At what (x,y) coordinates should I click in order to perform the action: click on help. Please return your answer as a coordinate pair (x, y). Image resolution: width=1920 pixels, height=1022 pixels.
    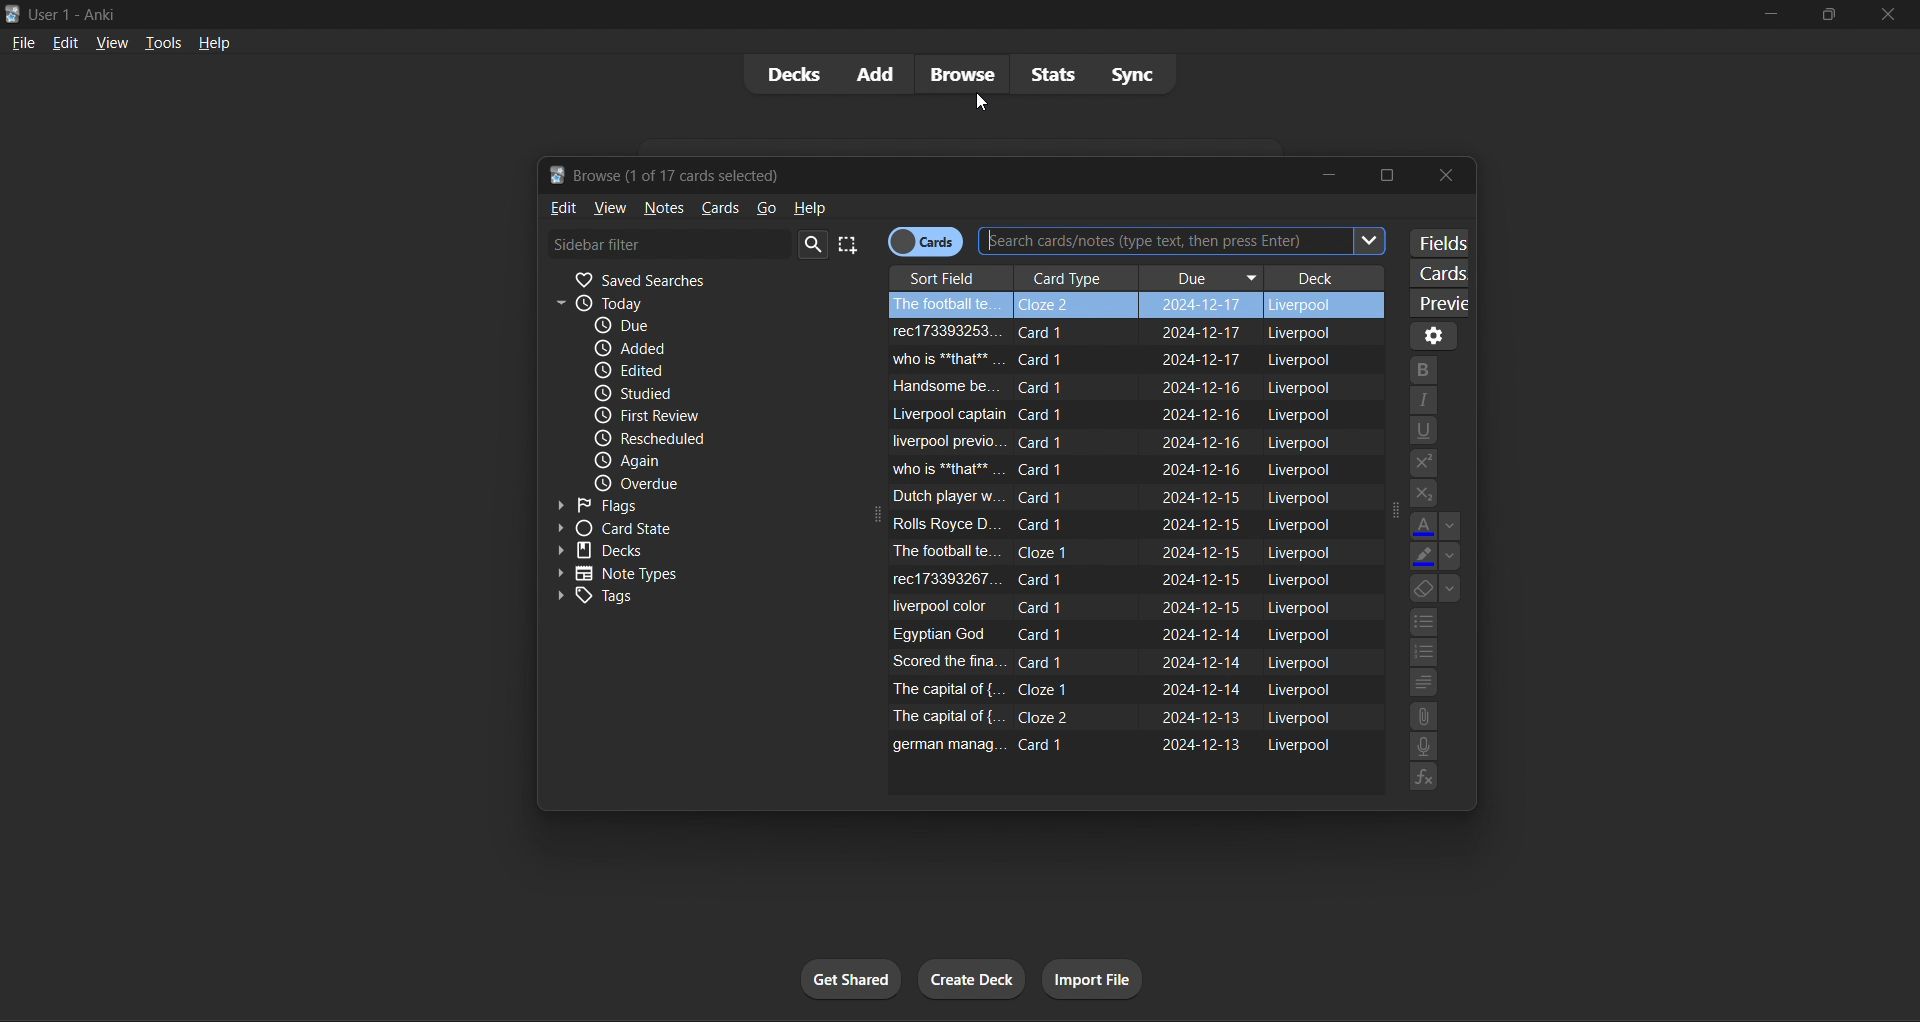
    Looking at the image, I should click on (811, 209).